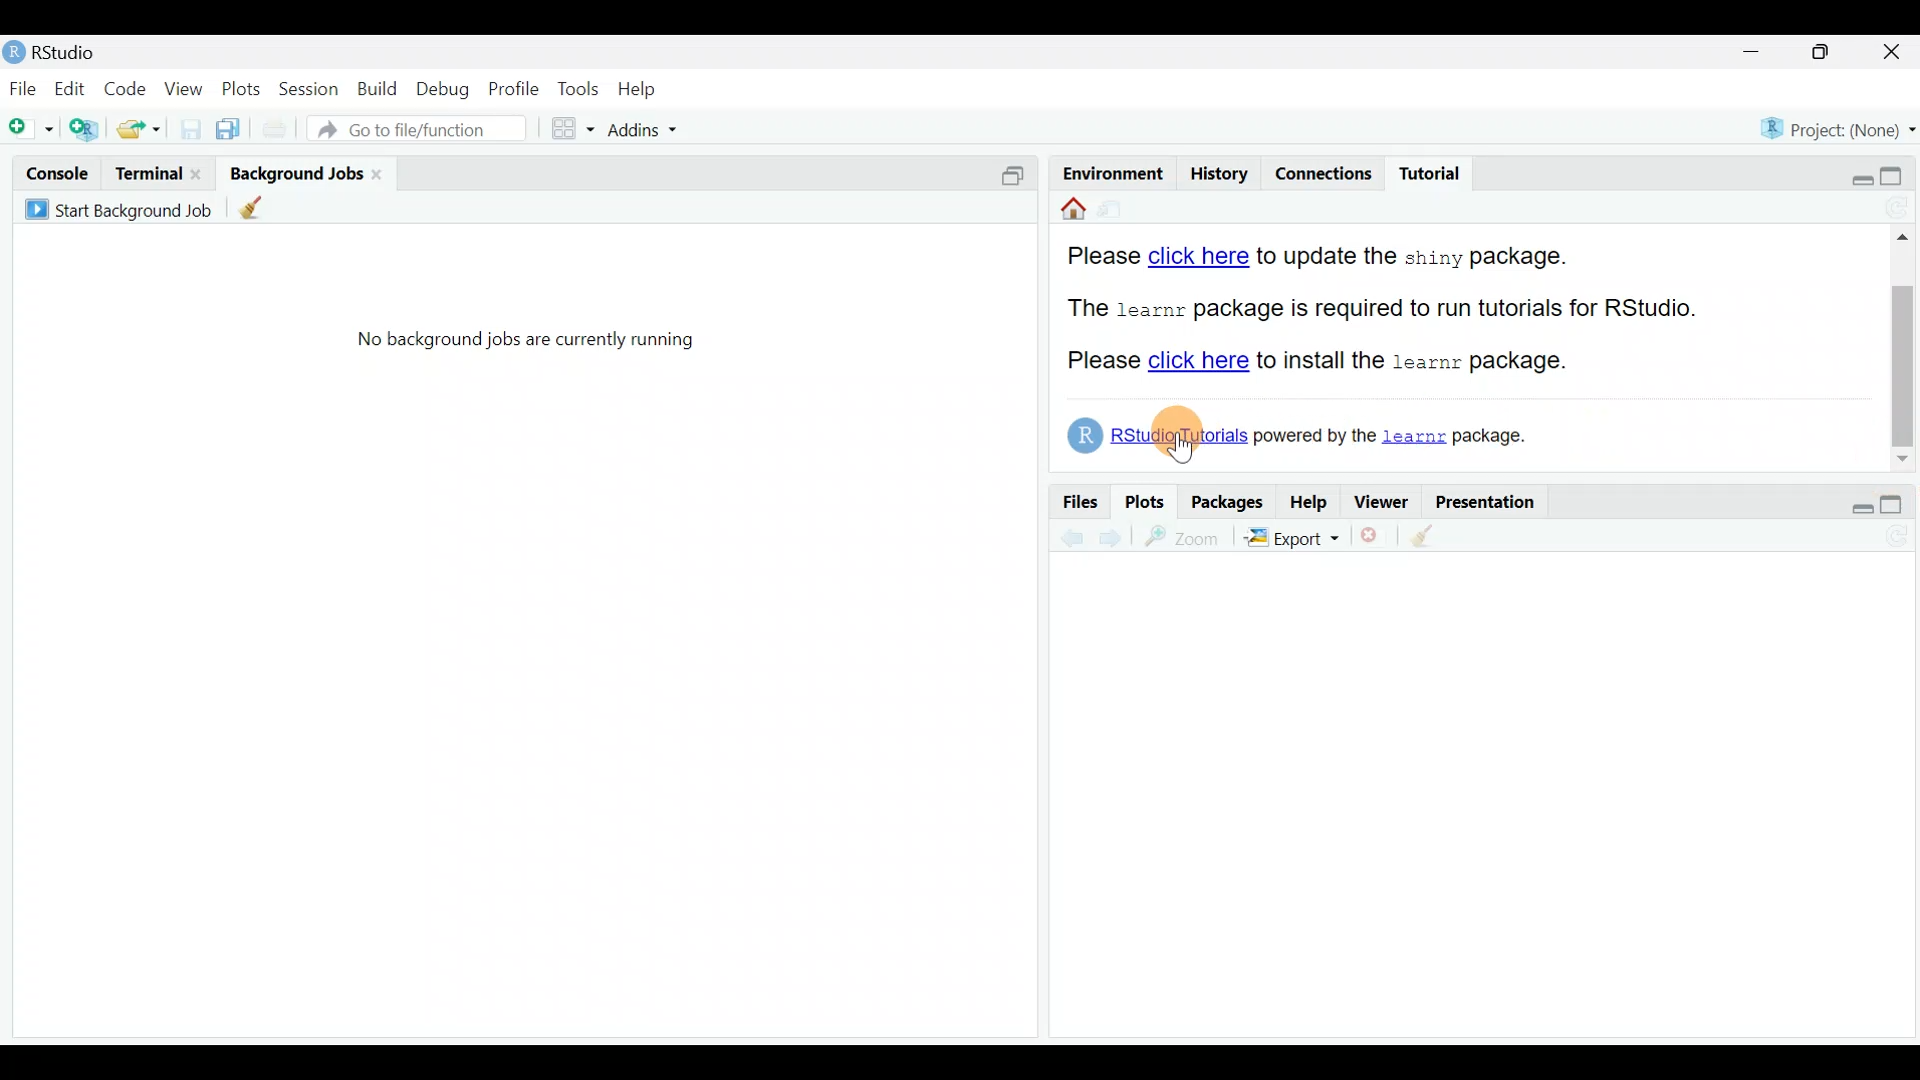 The height and width of the screenshot is (1080, 1920). What do you see at coordinates (1410, 366) in the screenshot?
I see `to install the 1earnr package.` at bounding box center [1410, 366].